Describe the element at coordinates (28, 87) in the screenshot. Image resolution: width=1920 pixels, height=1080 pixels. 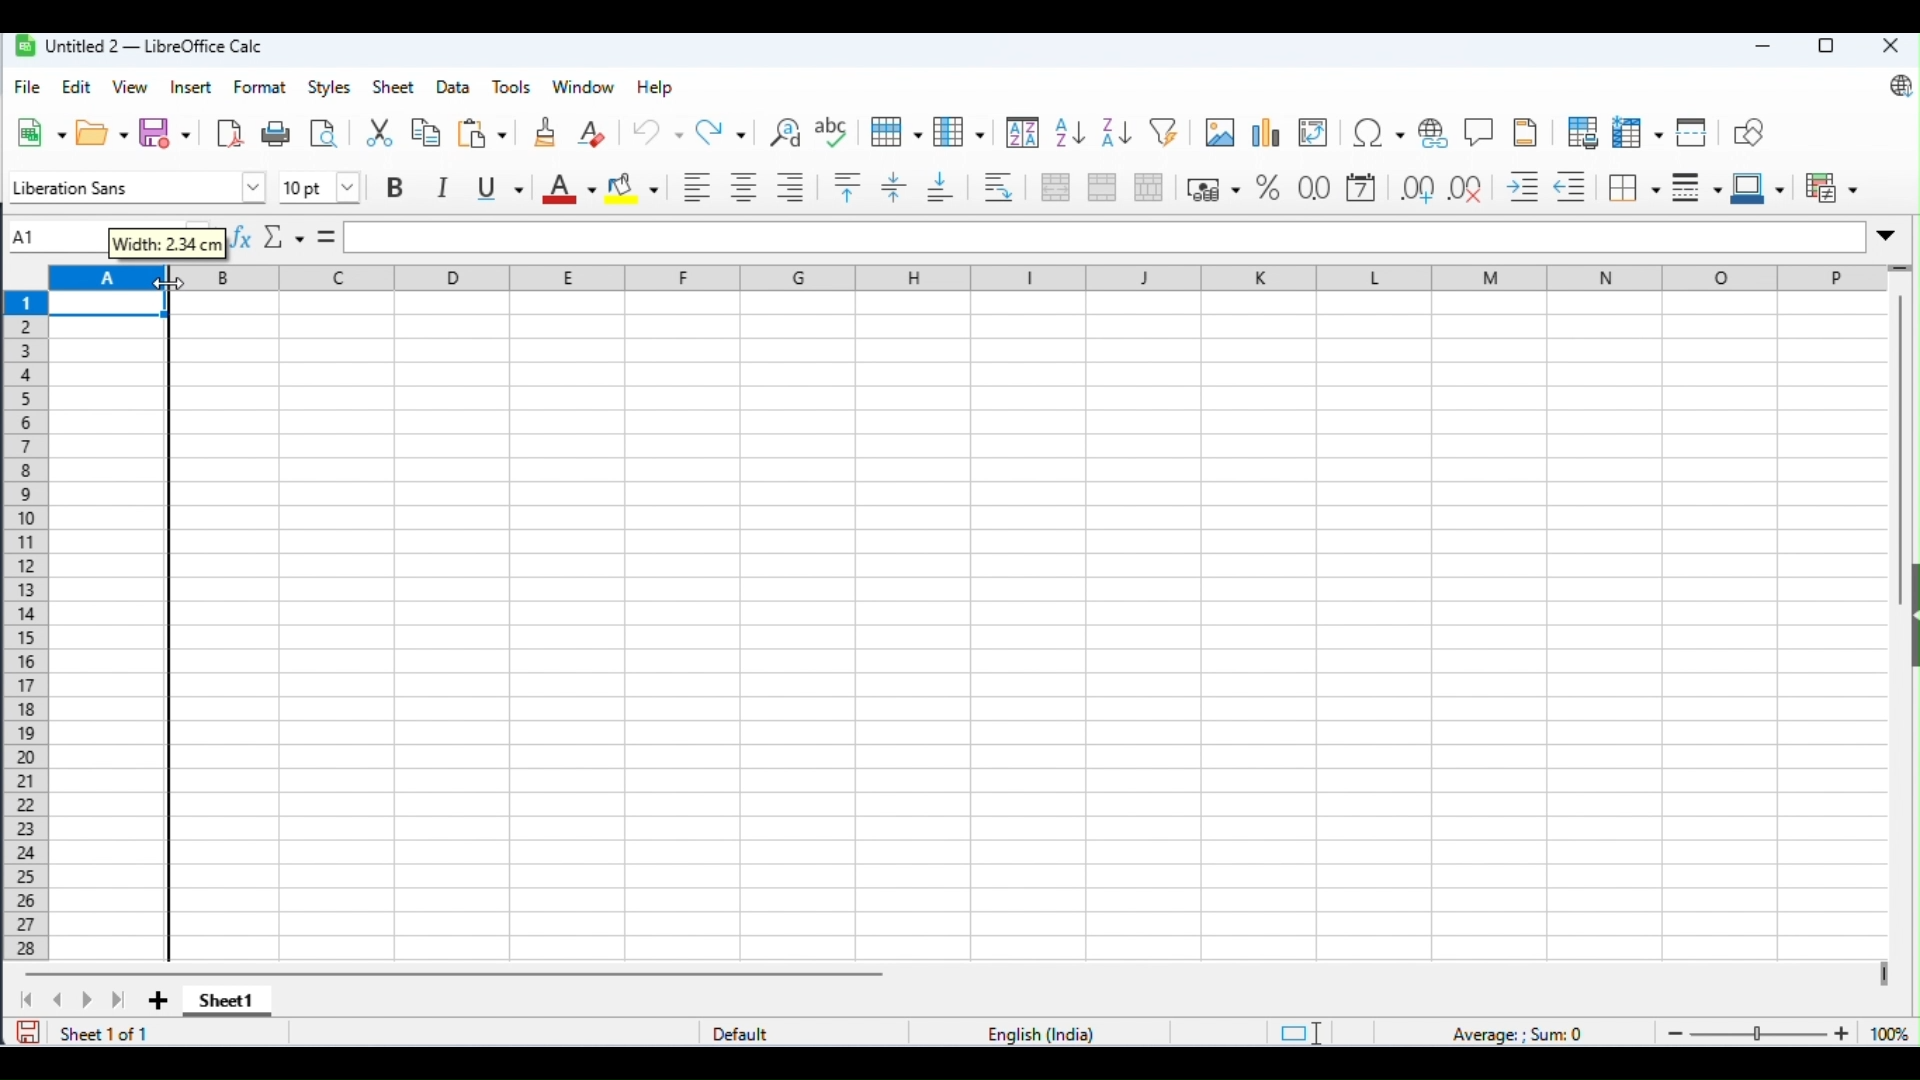
I see `file` at that location.